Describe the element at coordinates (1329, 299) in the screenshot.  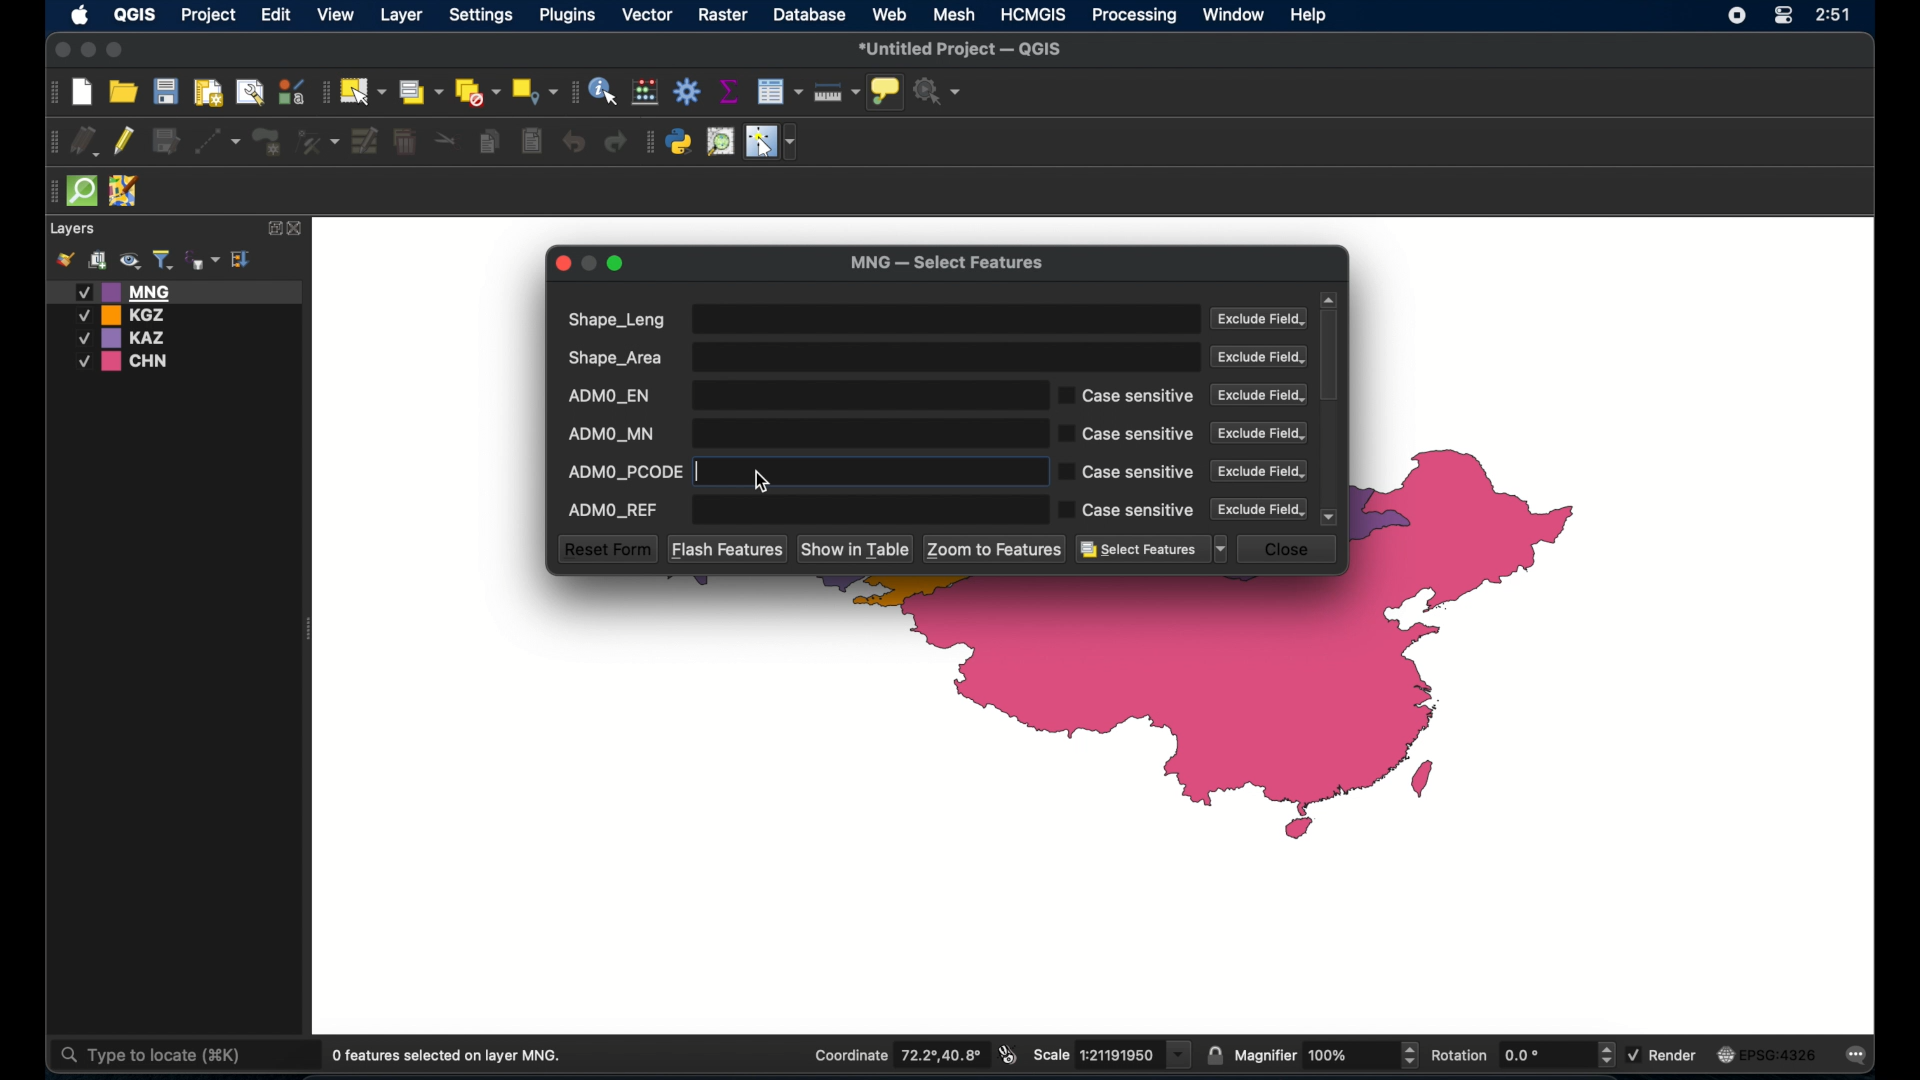
I see `scroll up arrow` at that location.